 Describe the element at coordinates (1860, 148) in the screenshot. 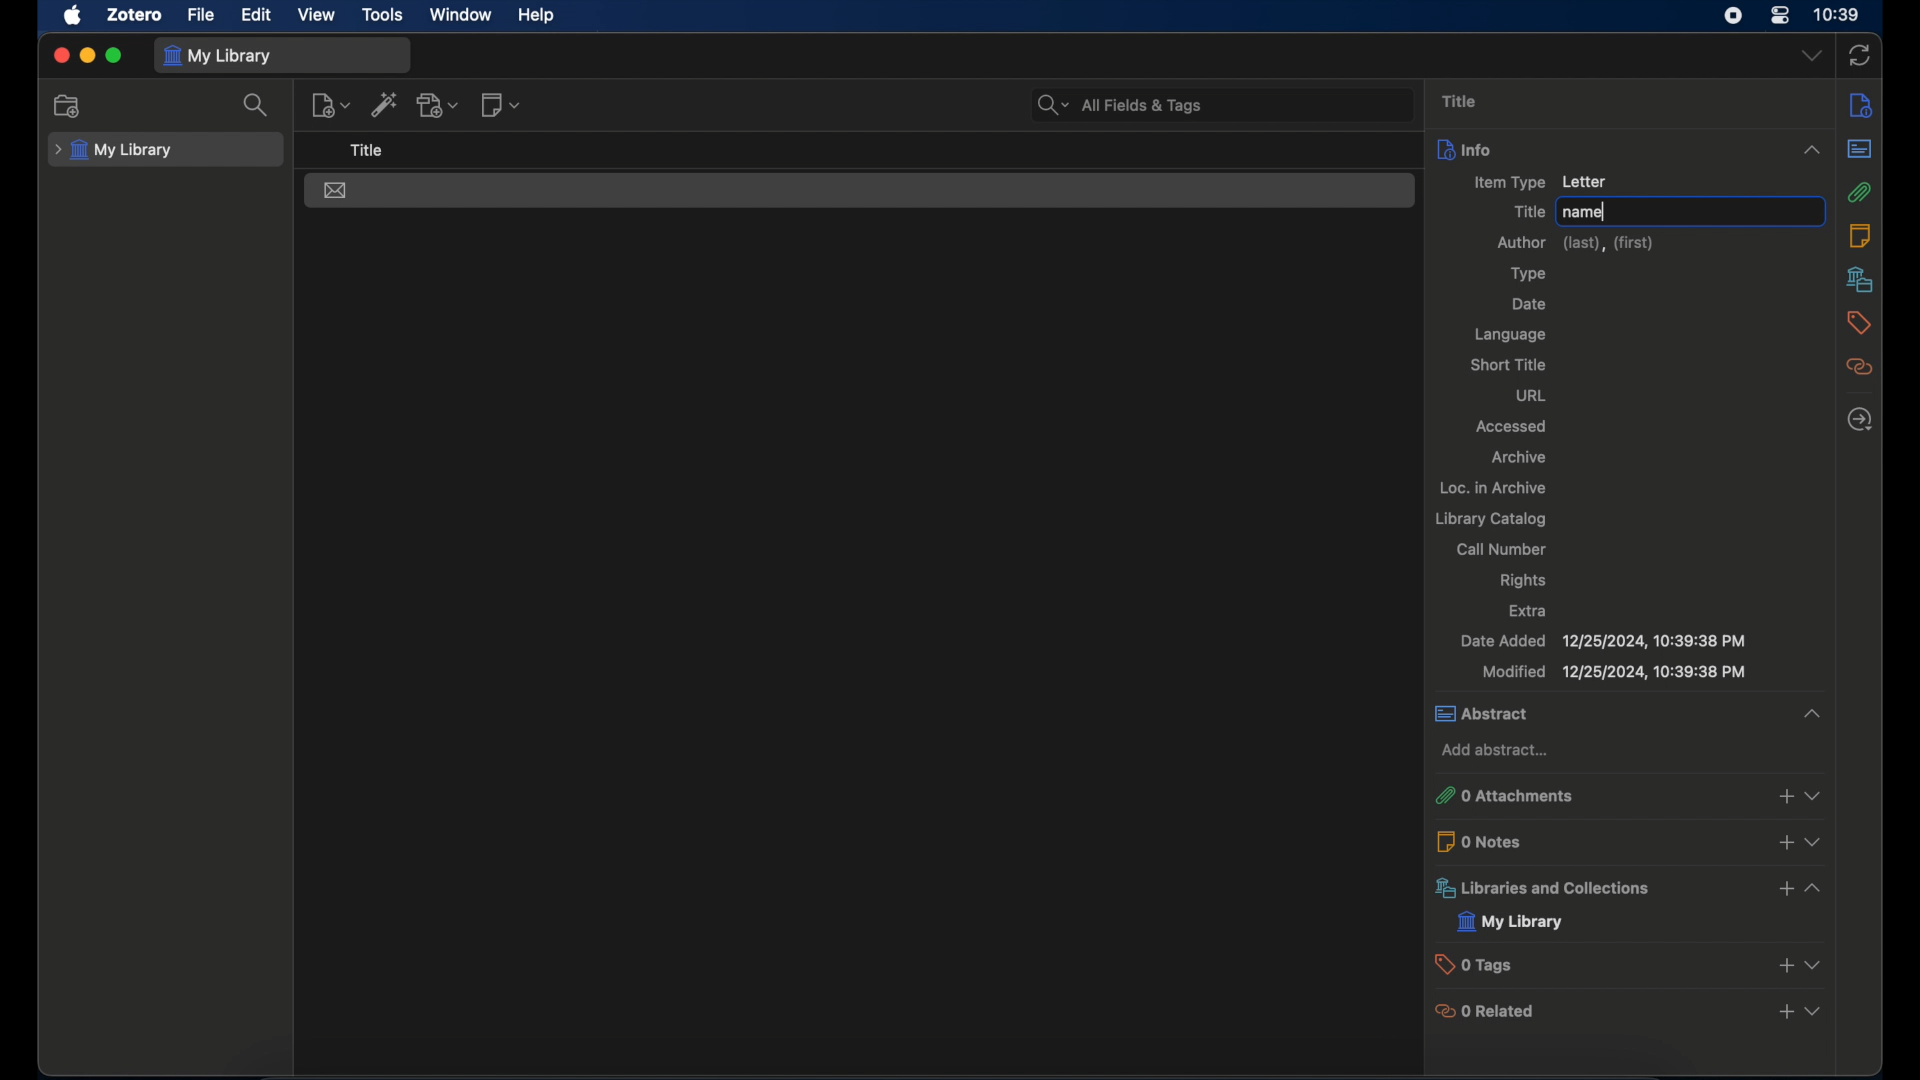

I see `abstract` at that location.